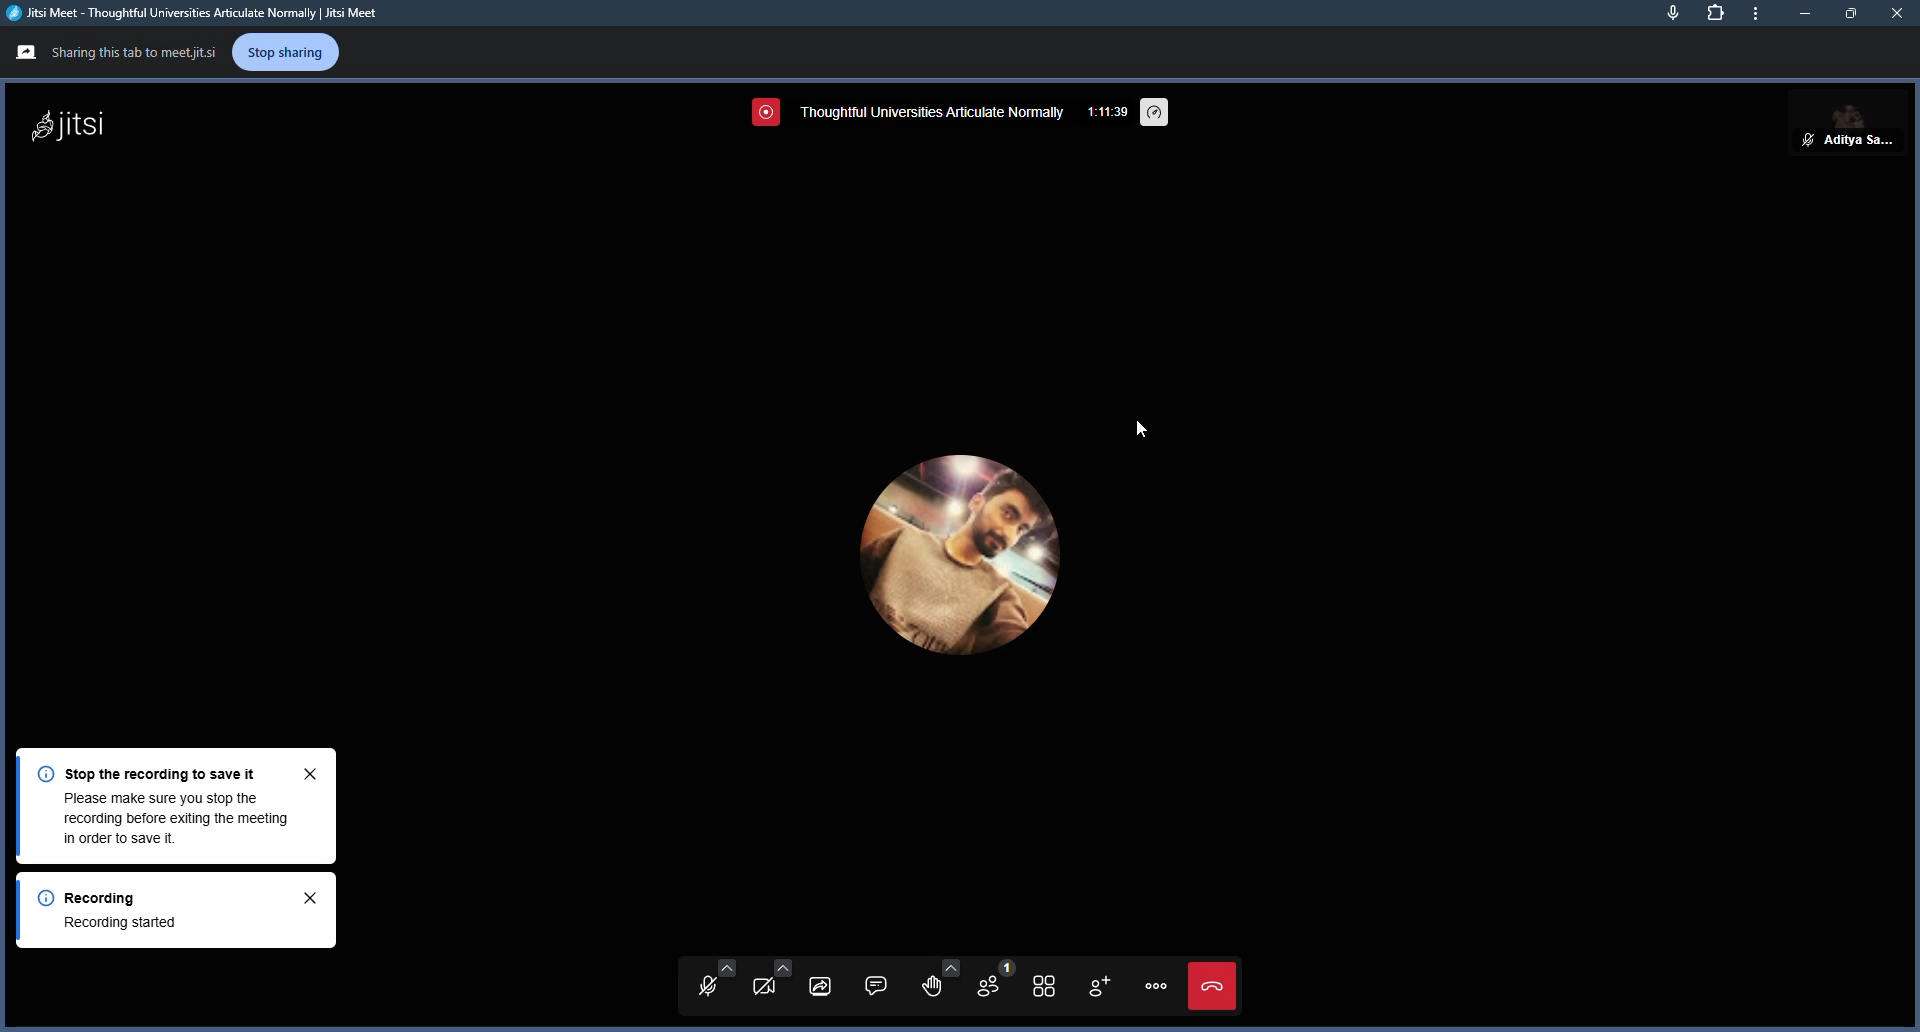 The height and width of the screenshot is (1032, 1920). Describe the element at coordinates (1754, 17) in the screenshot. I see `more` at that location.